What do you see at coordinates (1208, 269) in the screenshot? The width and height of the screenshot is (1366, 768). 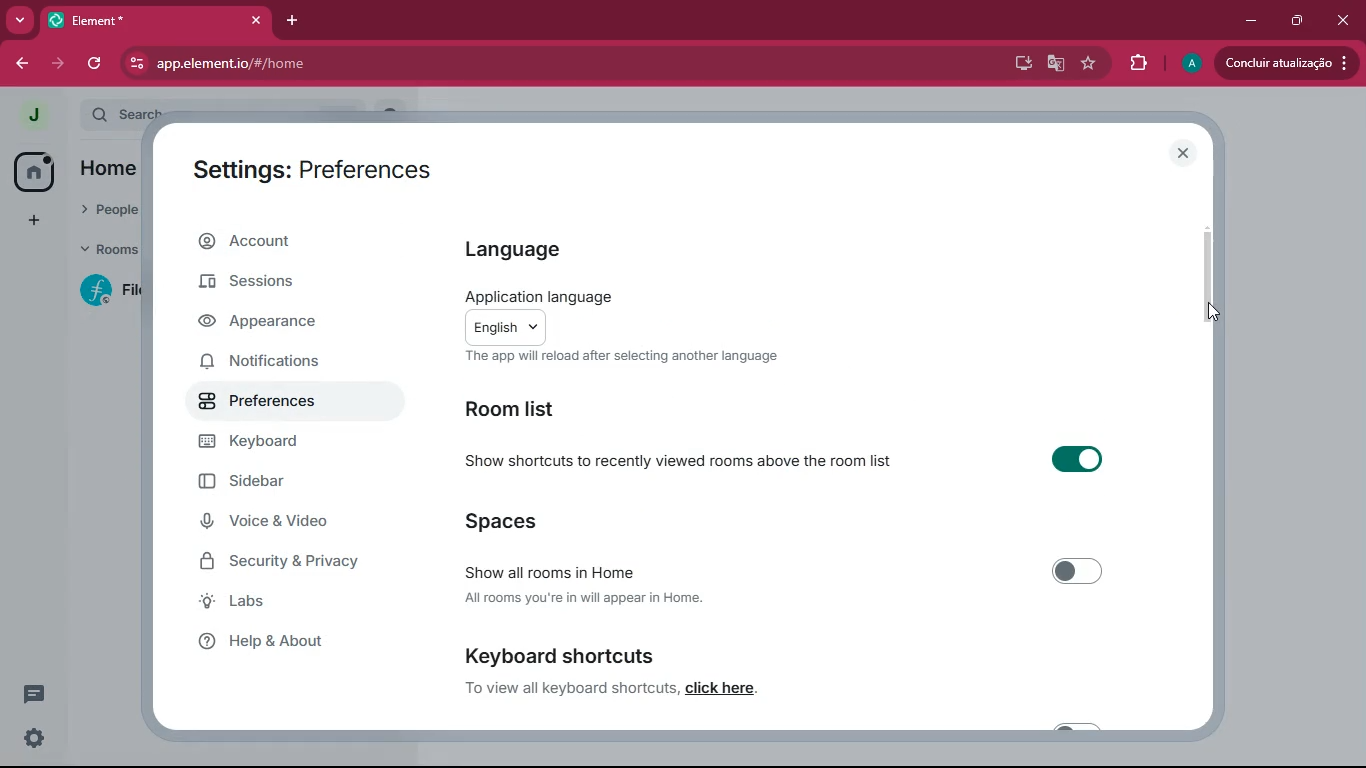 I see `scroll bar` at bounding box center [1208, 269].